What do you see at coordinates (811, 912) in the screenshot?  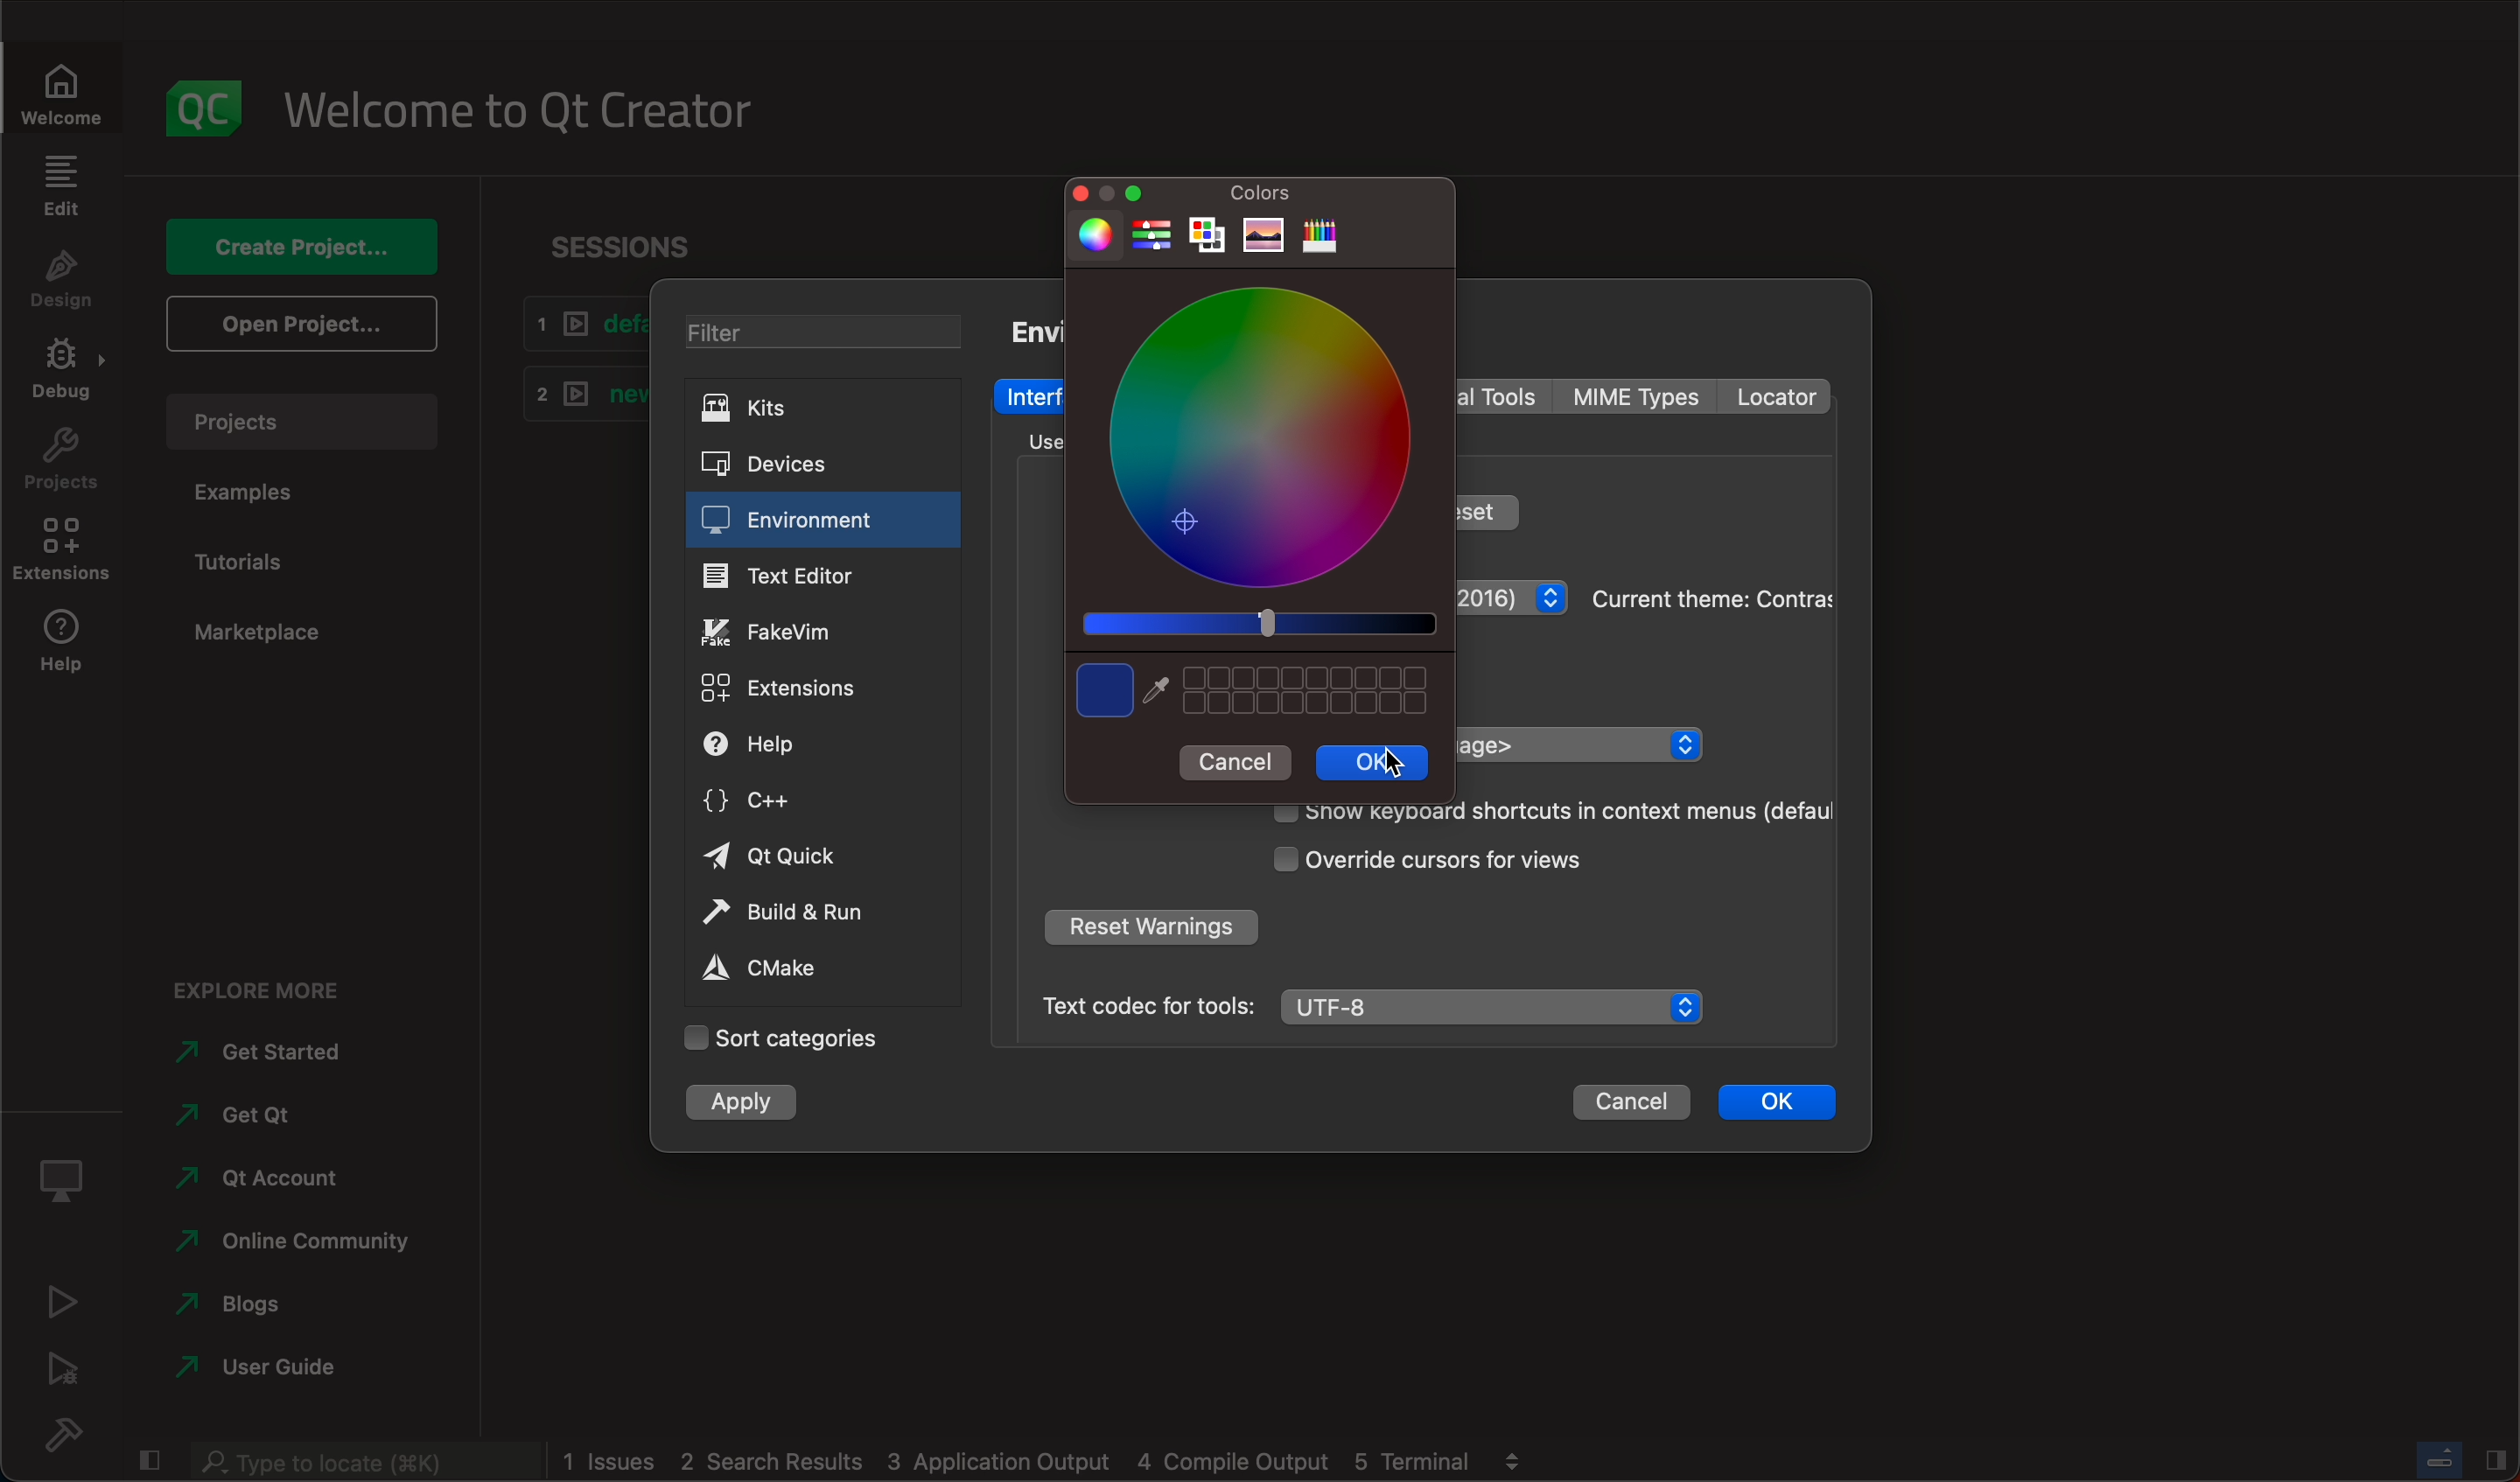 I see `build and run` at bounding box center [811, 912].